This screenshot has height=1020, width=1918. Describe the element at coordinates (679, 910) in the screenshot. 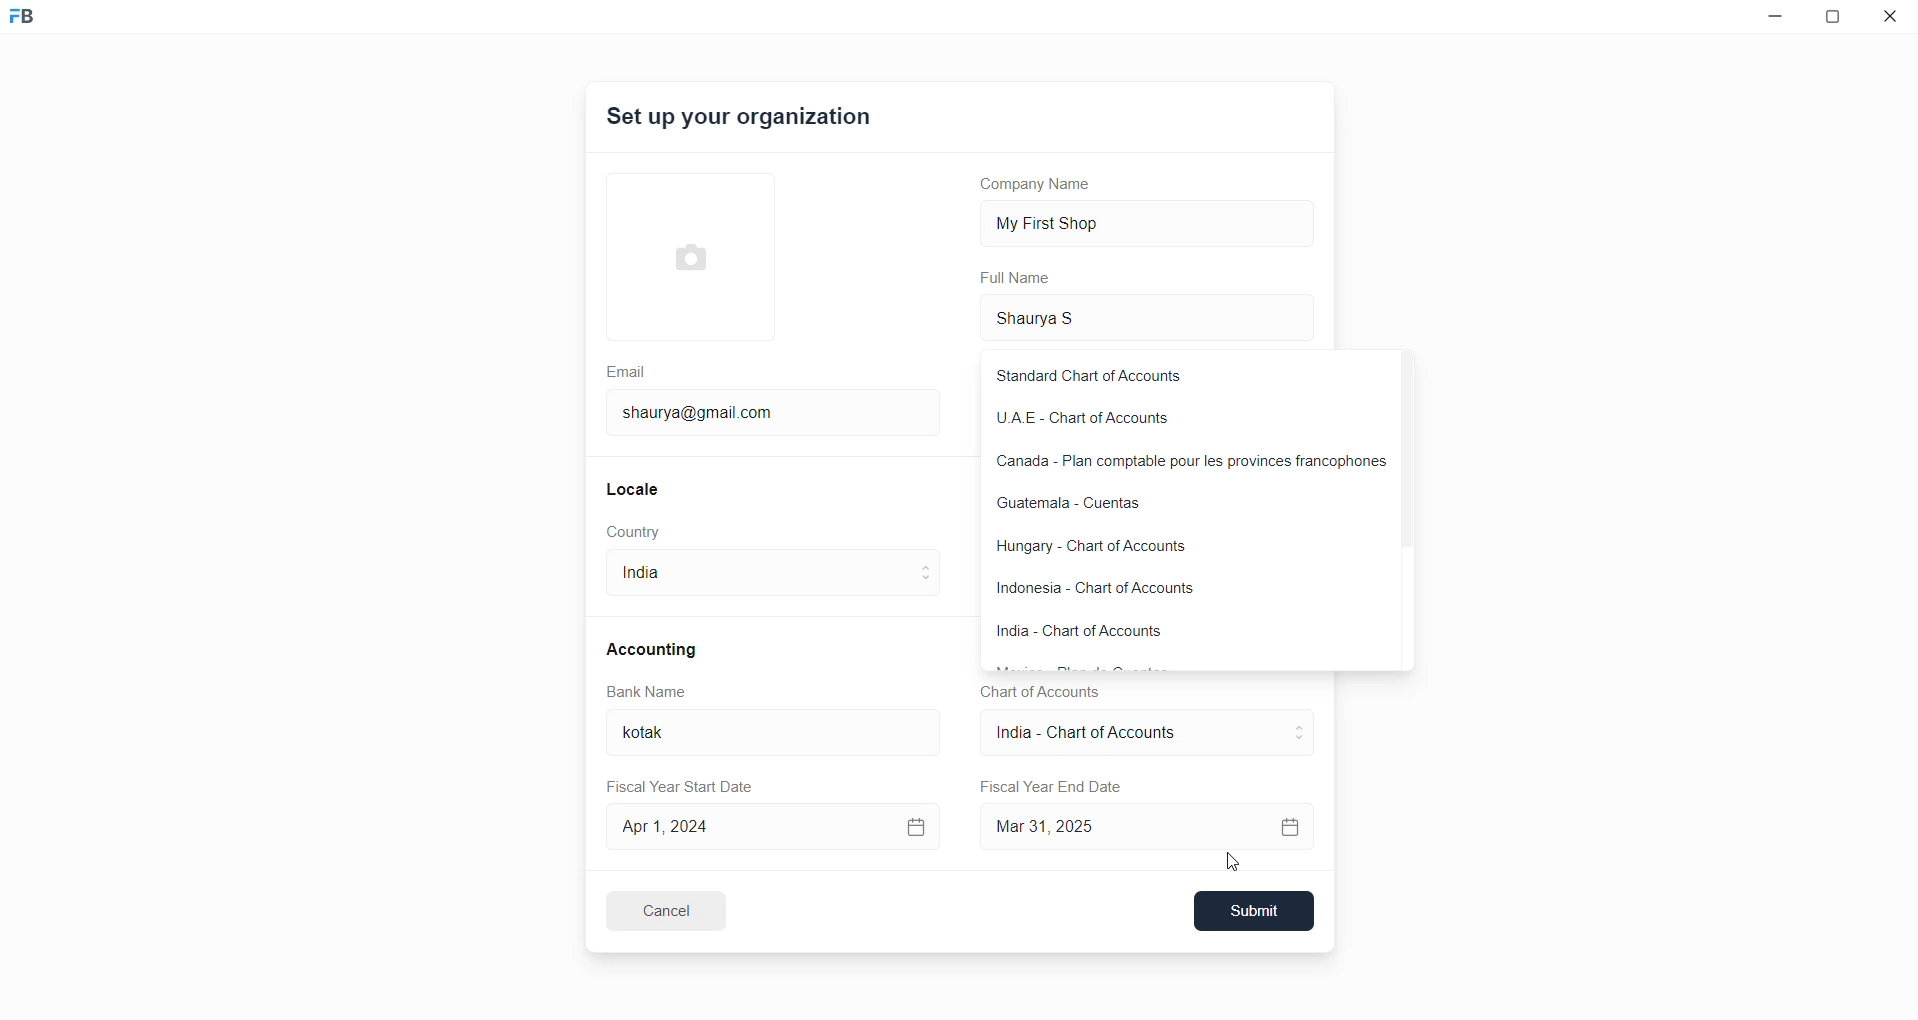

I see `Cancel ` at that location.